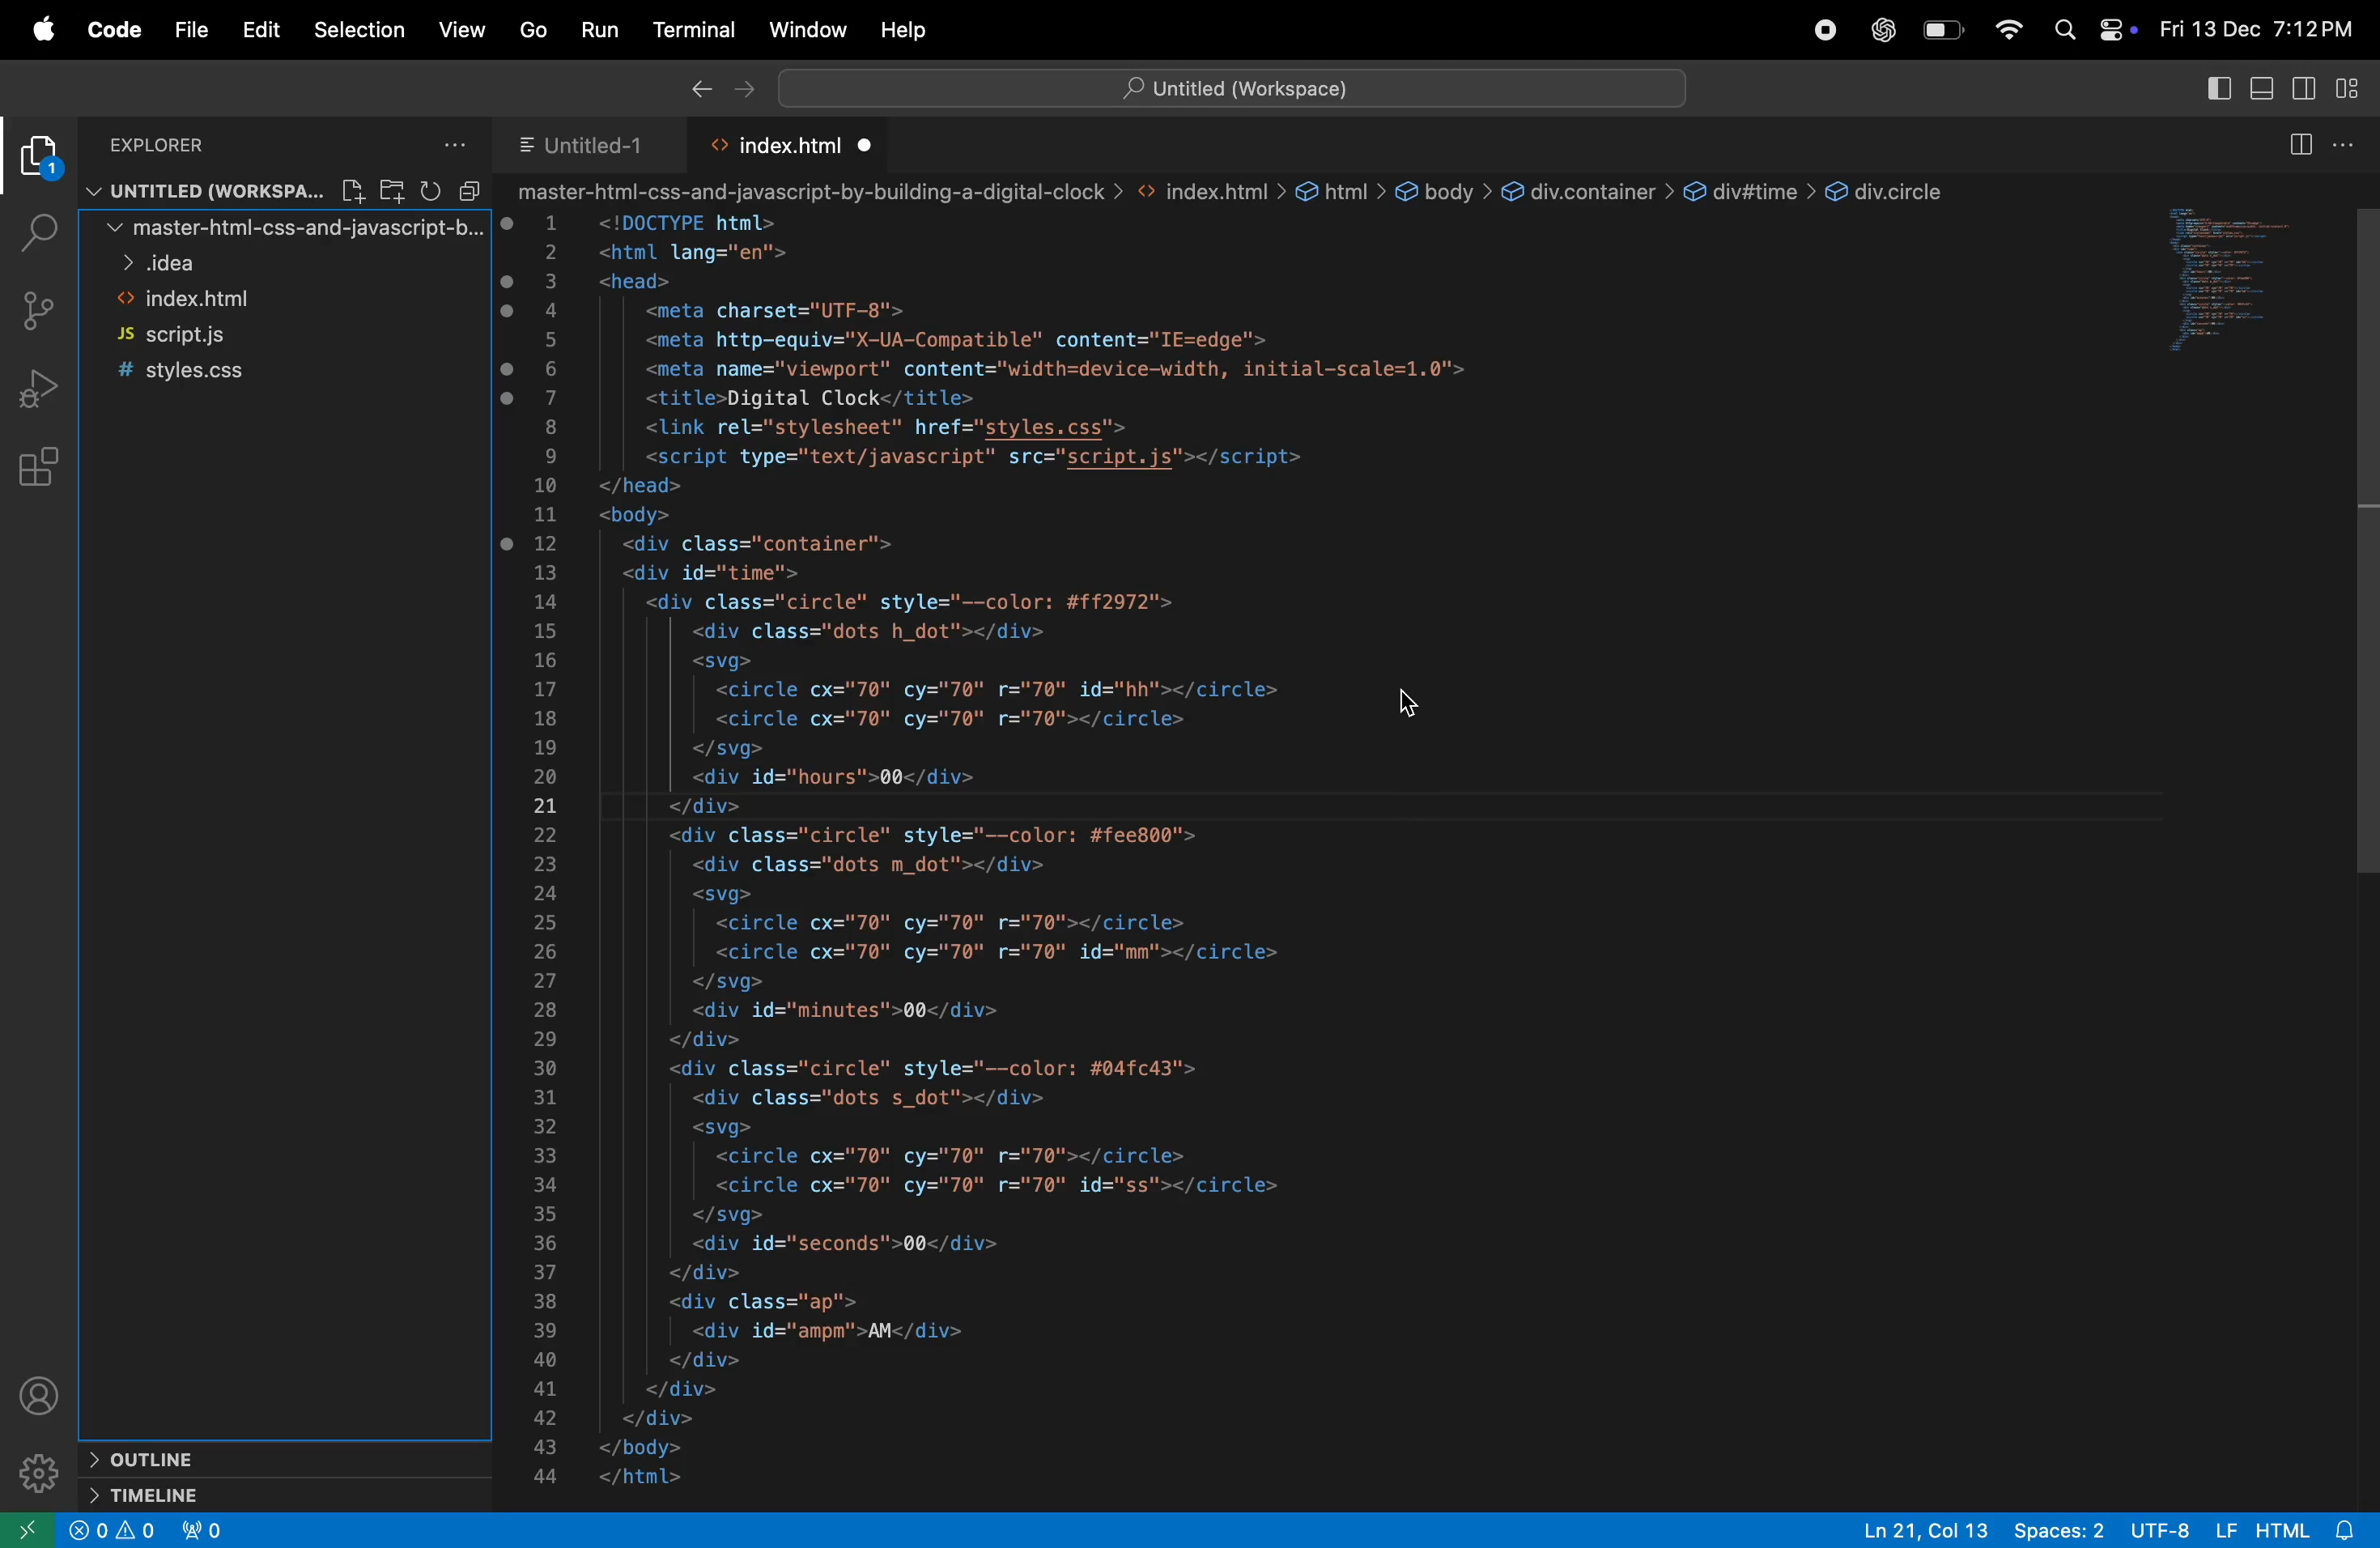  I want to click on record, so click(1830, 29).